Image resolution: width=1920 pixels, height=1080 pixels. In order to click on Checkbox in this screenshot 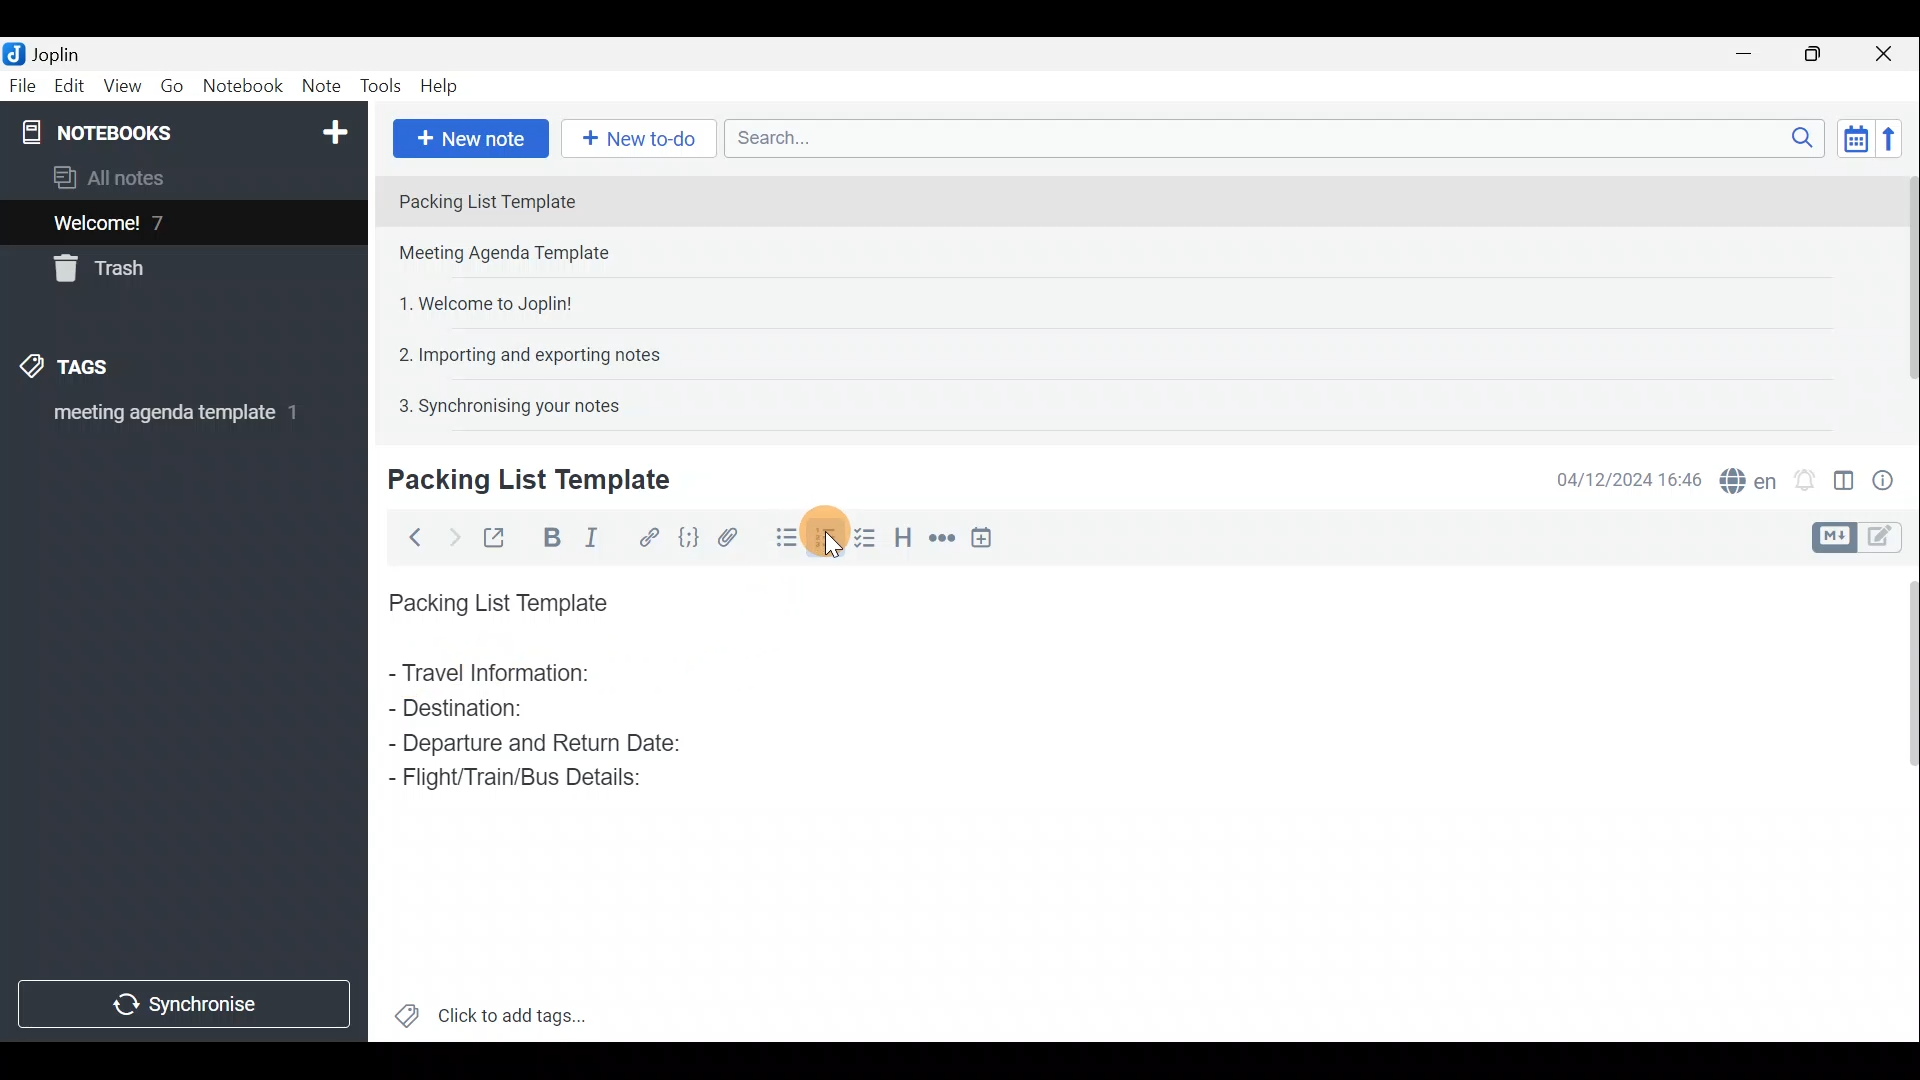, I will do `click(832, 545)`.